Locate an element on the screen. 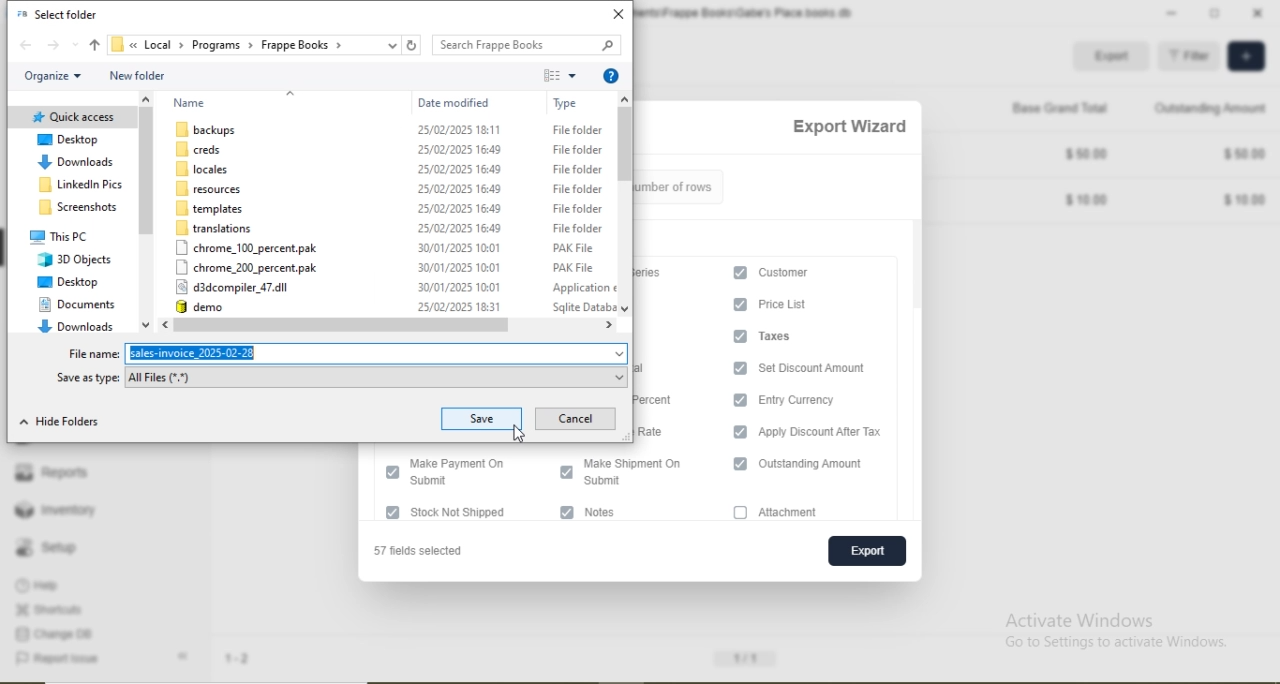 Image resolution: width=1280 pixels, height=684 pixels. Gabe's Place - C\Users\useriDocuments\Frappe Books\Gabe's Place books db is located at coordinates (747, 13).